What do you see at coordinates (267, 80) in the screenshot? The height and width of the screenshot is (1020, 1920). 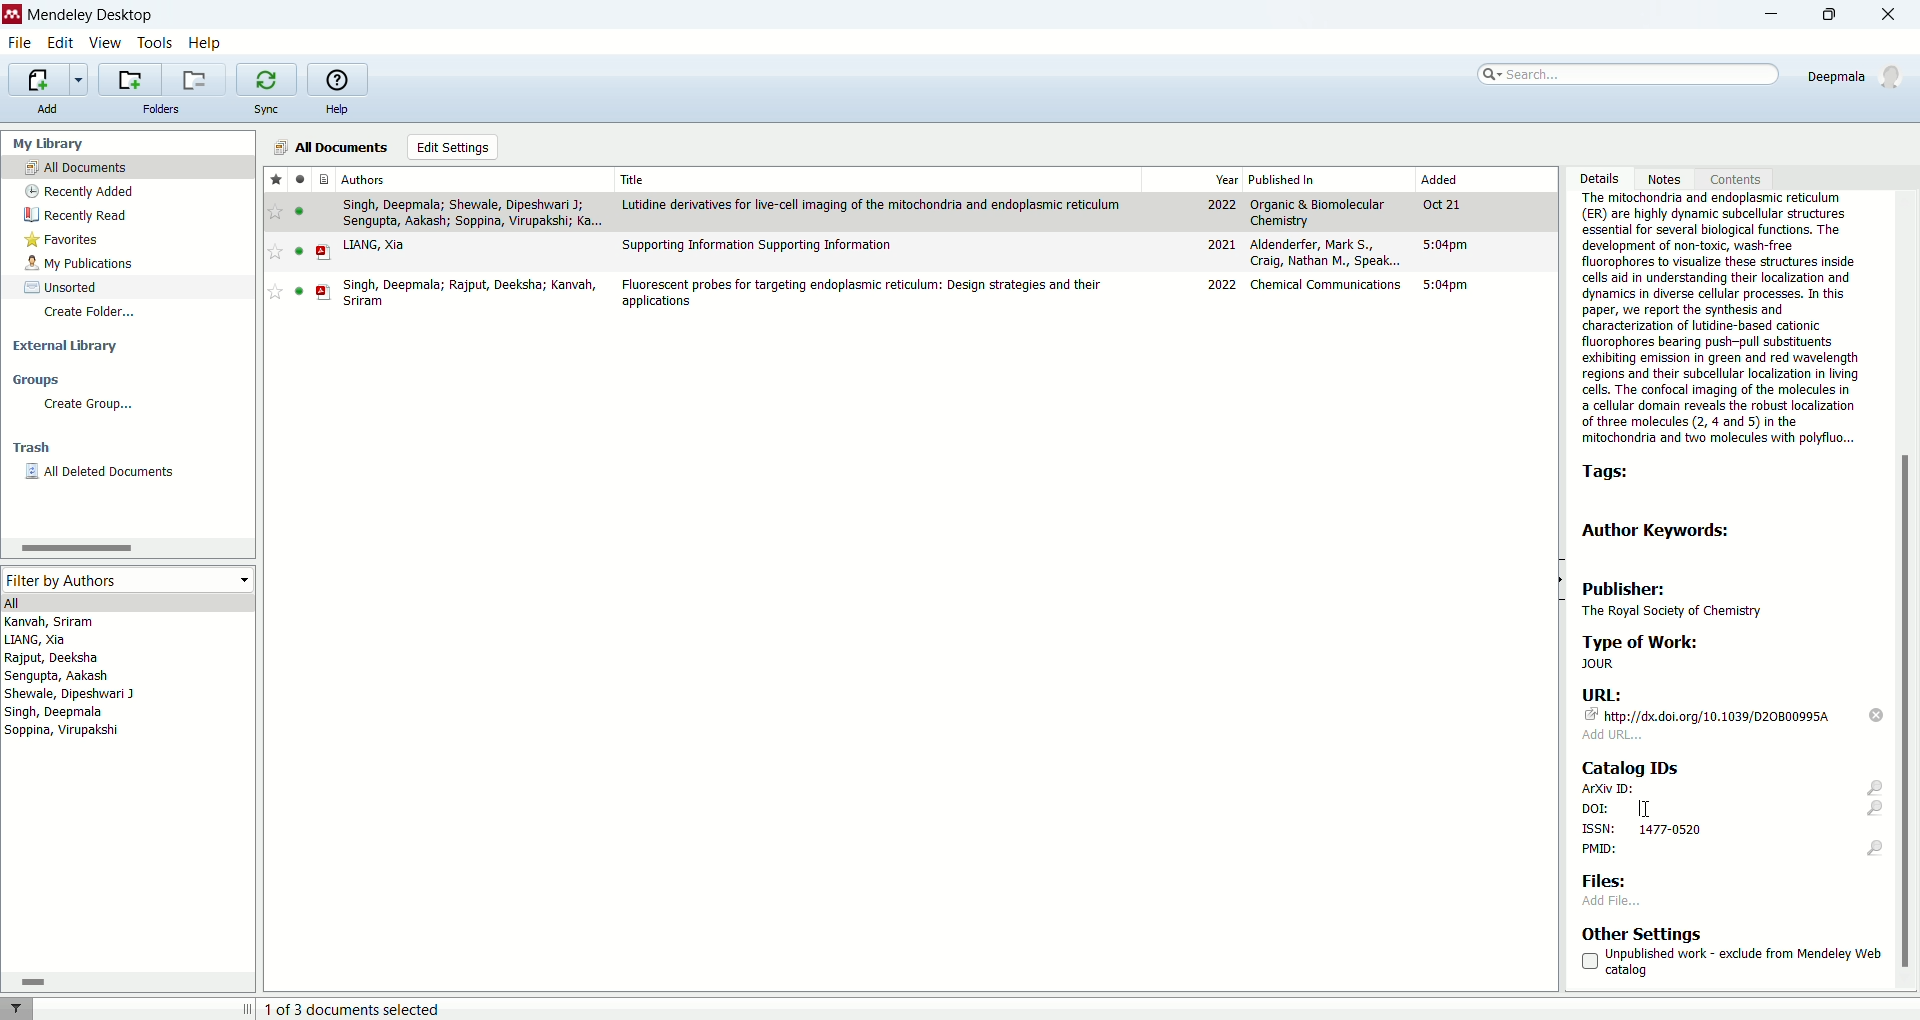 I see `synchronize the library with mendeley web` at bounding box center [267, 80].